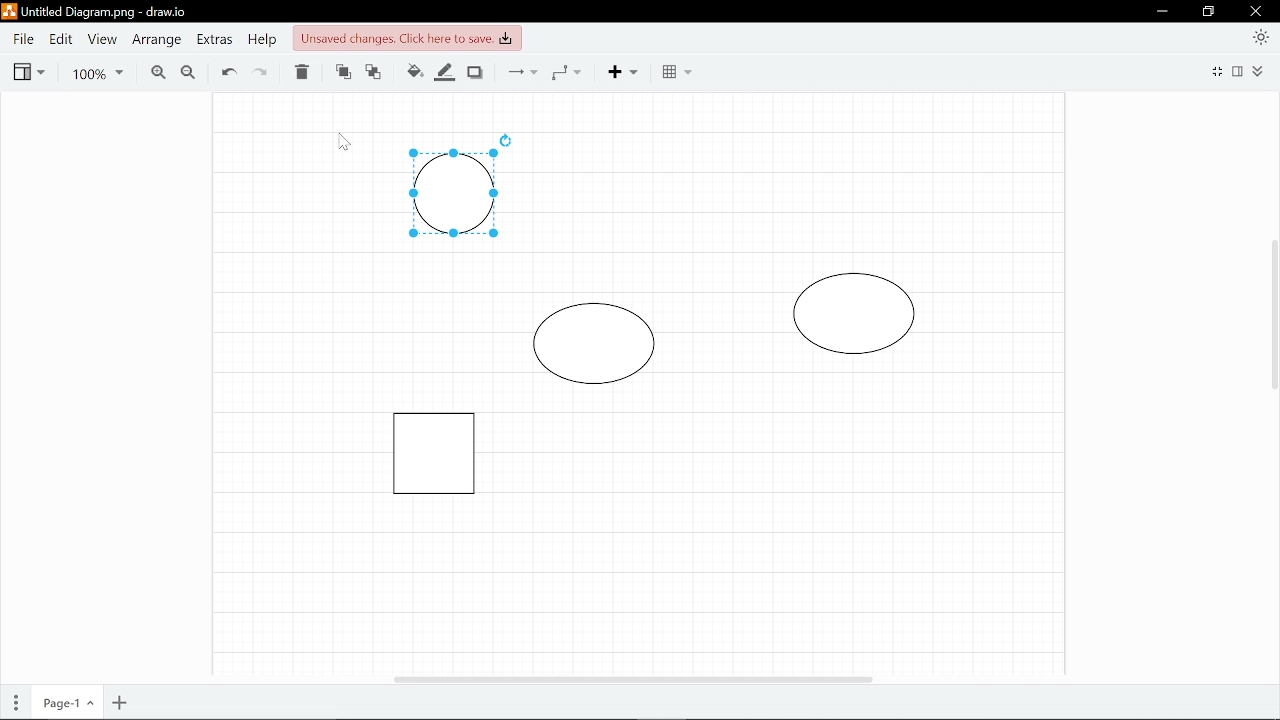 Image resolution: width=1280 pixels, height=720 pixels. I want to click on Table, so click(676, 72).